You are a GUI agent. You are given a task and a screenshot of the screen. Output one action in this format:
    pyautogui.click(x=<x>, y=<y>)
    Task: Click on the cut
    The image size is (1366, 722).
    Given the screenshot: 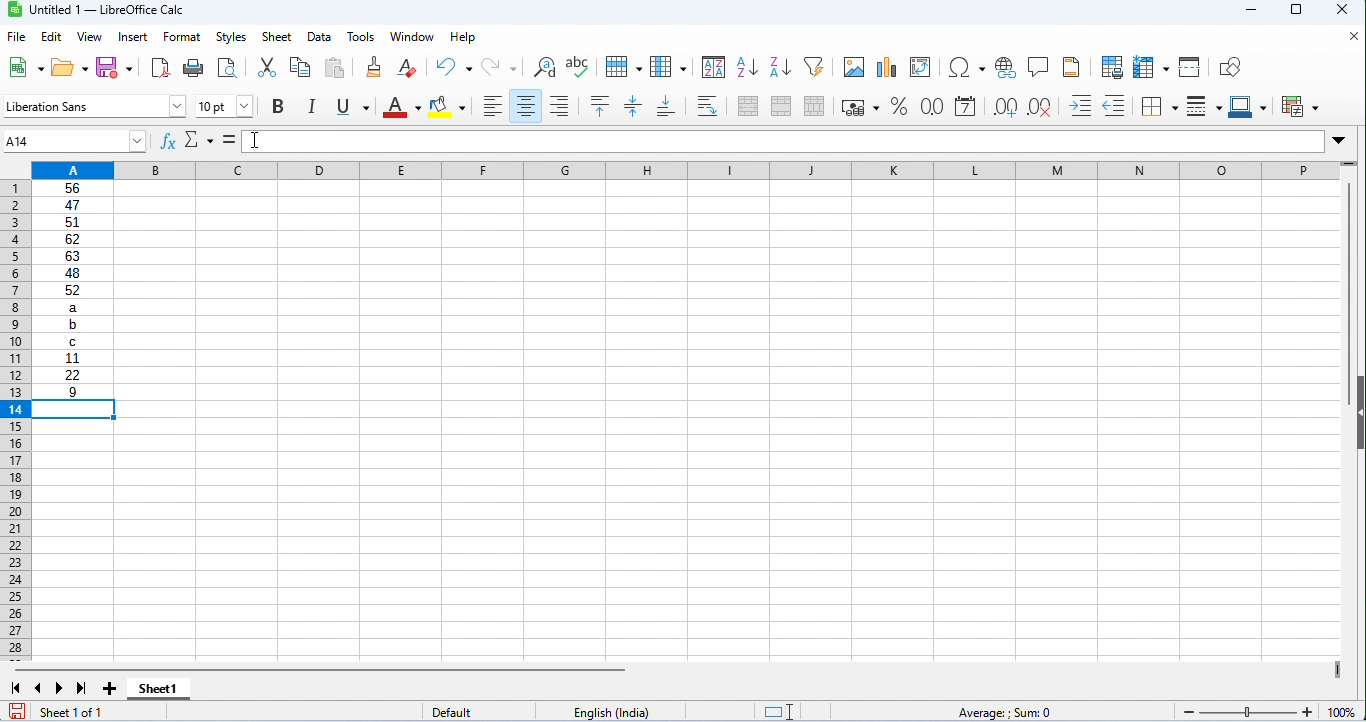 What is the action you would take?
    pyautogui.click(x=266, y=68)
    